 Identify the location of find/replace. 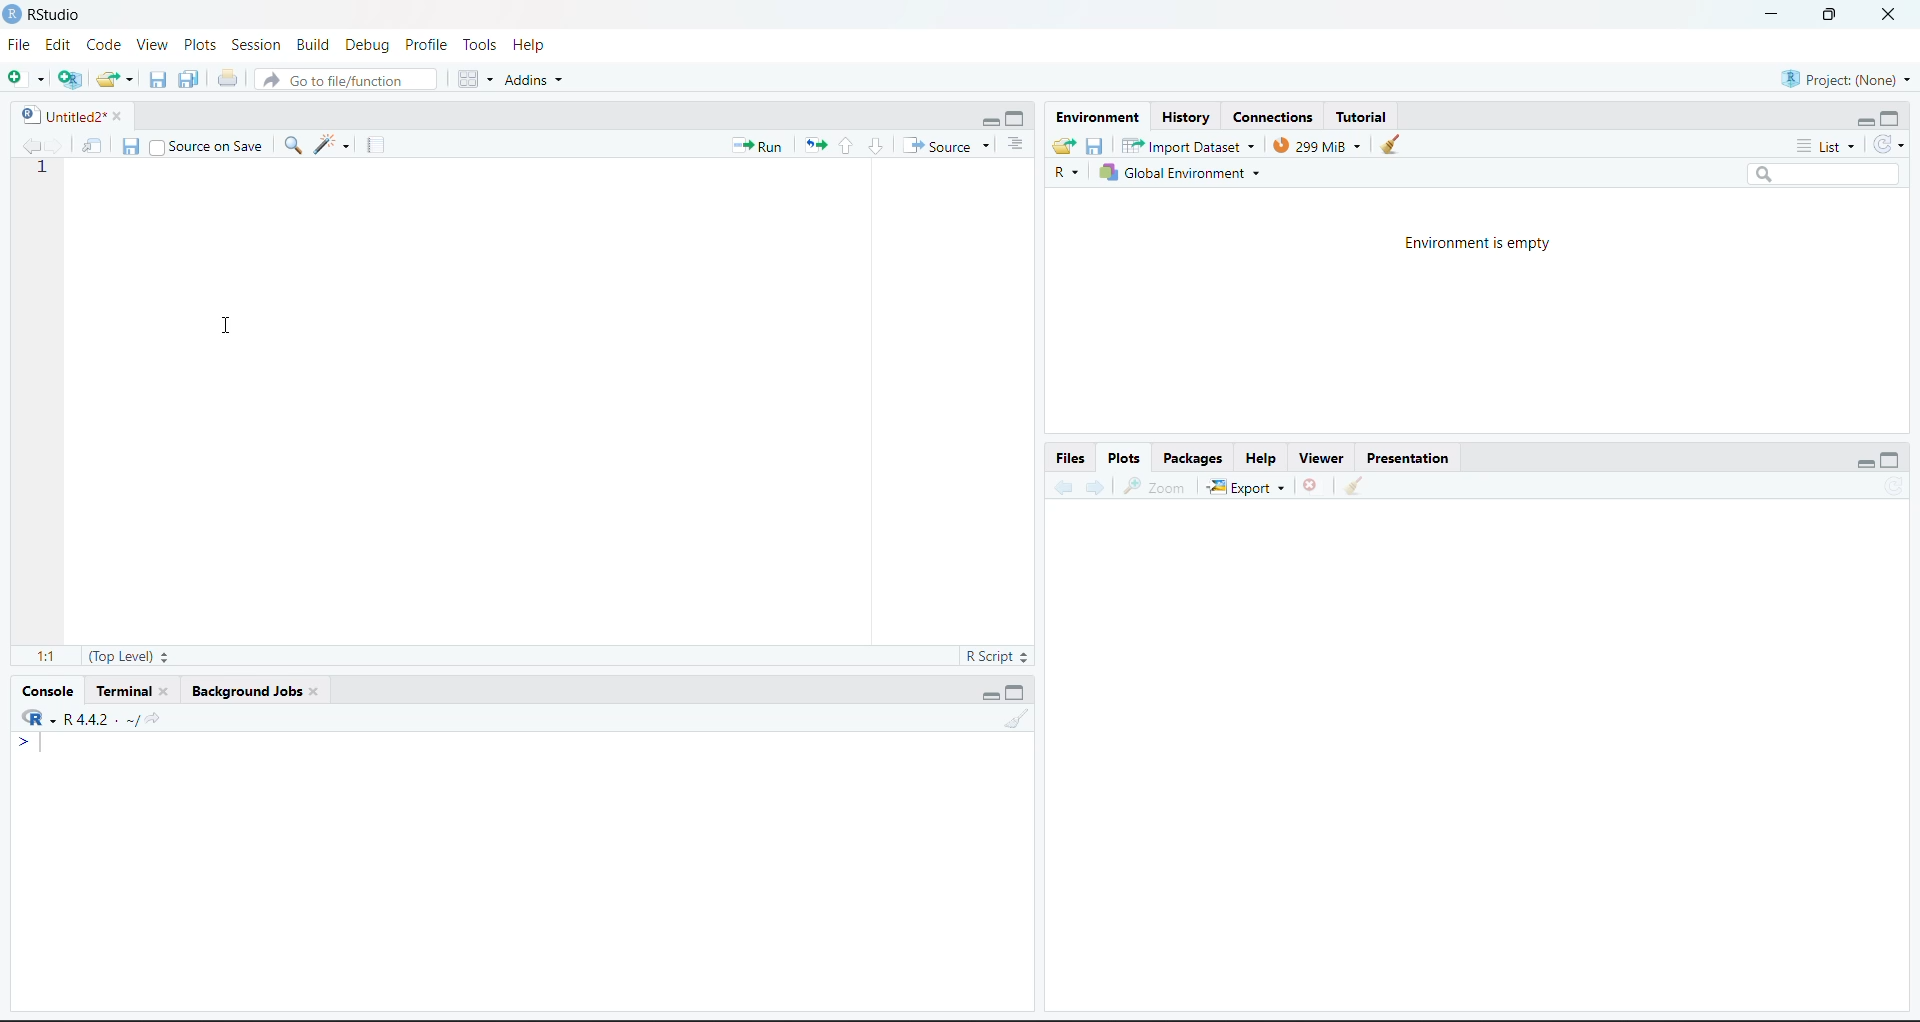
(295, 144).